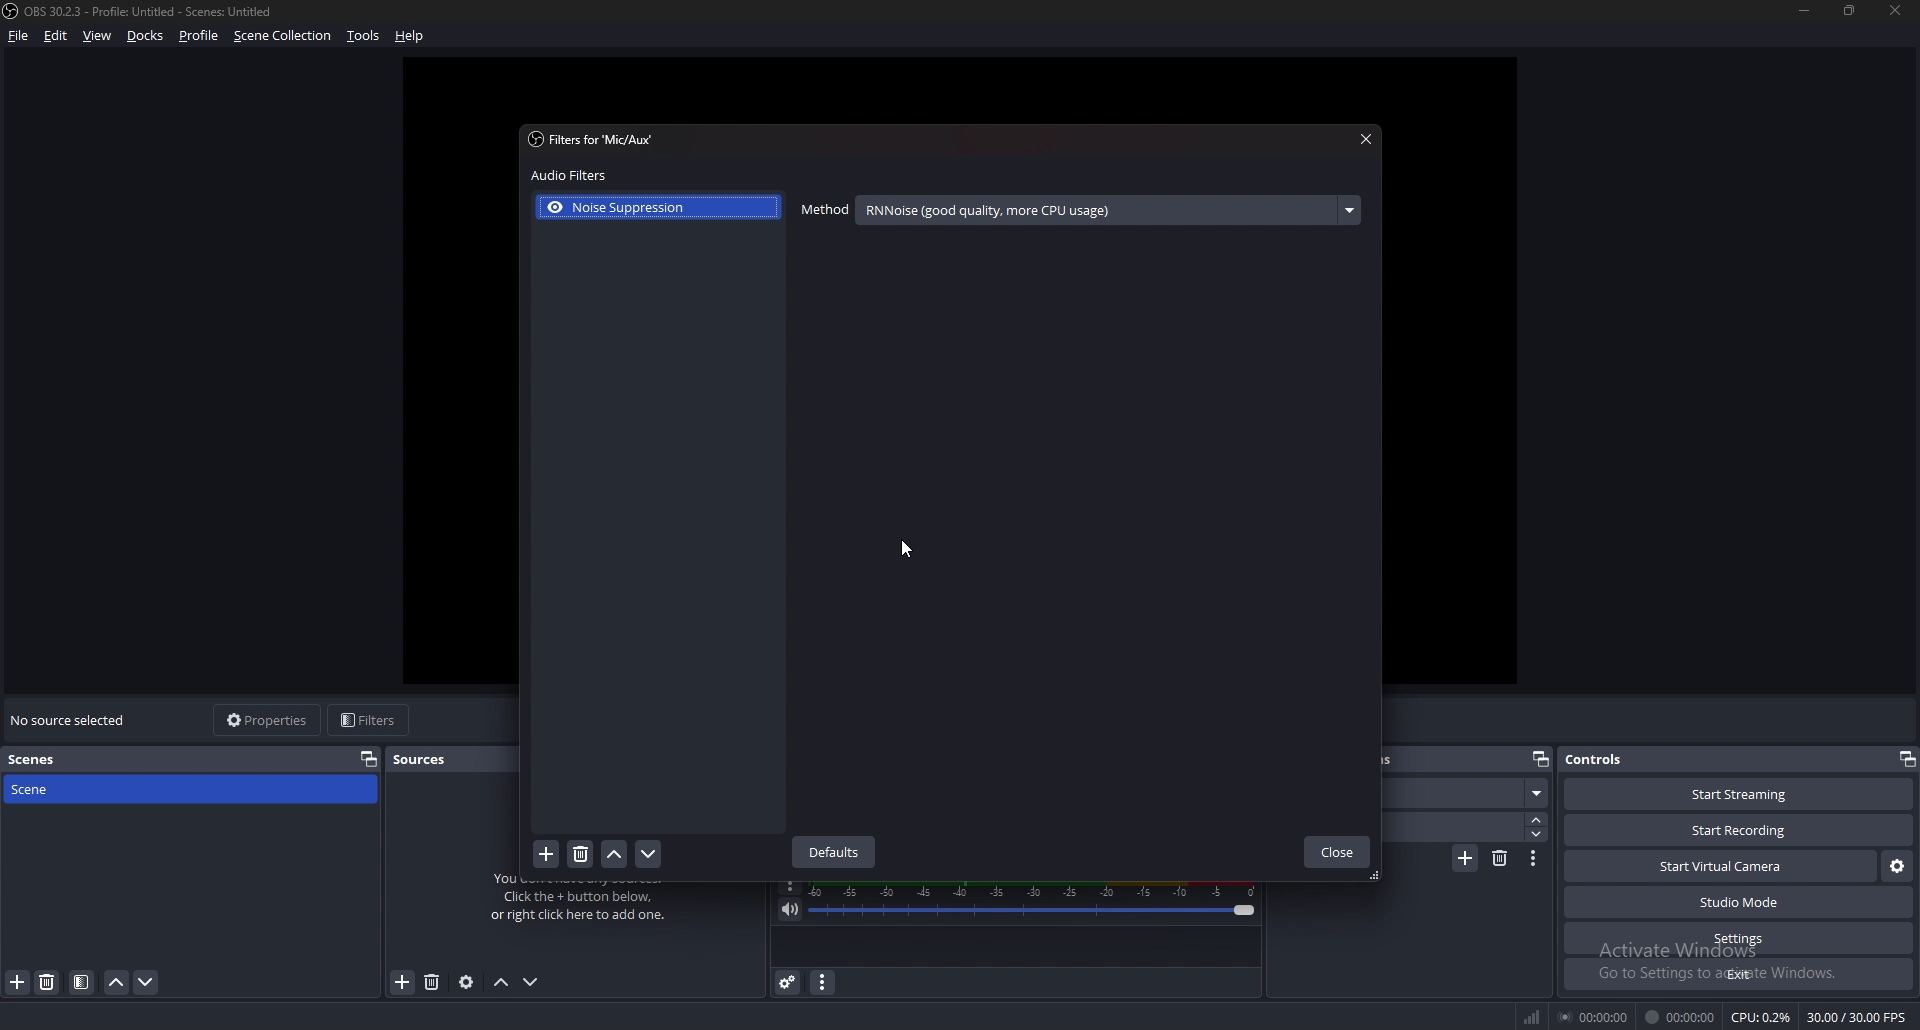 This screenshot has width=1920, height=1030. I want to click on close, so click(1899, 11).